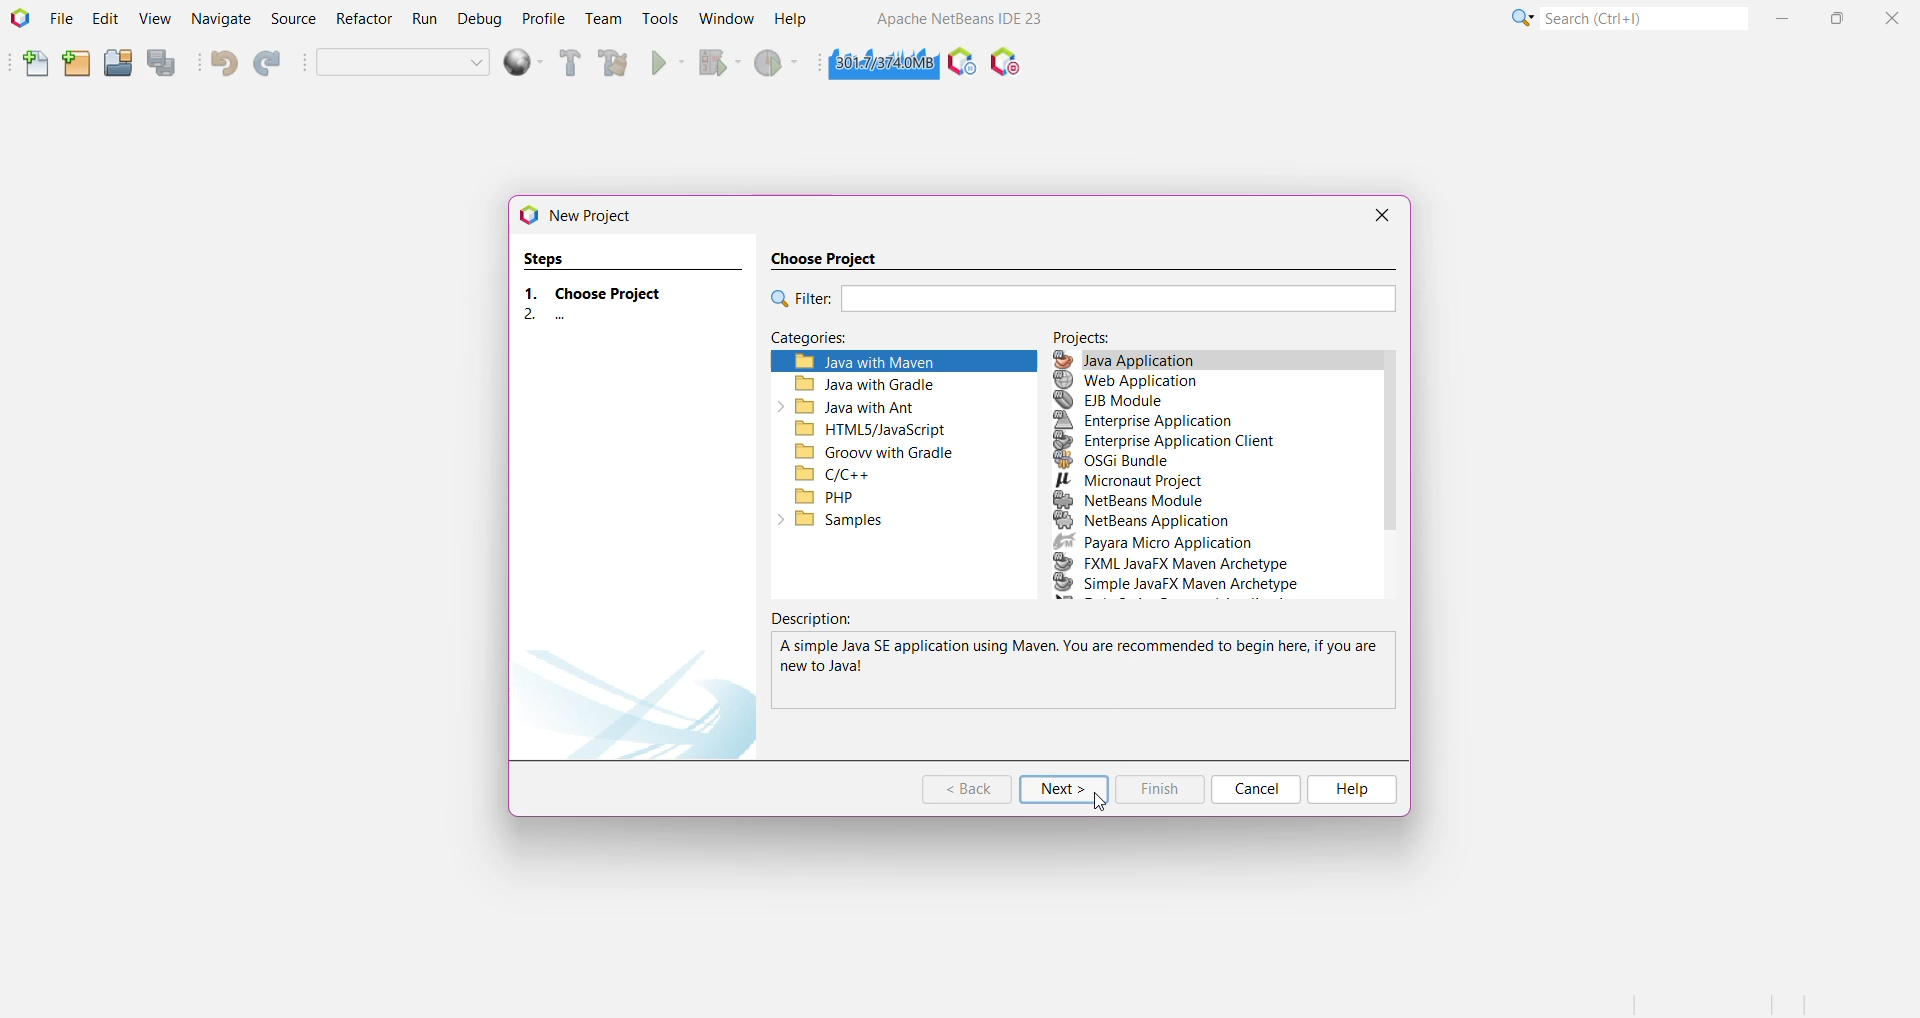 This screenshot has width=1920, height=1018. Describe the element at coordinates (1352, 789) in the screenshot. I see `Help` at that location.